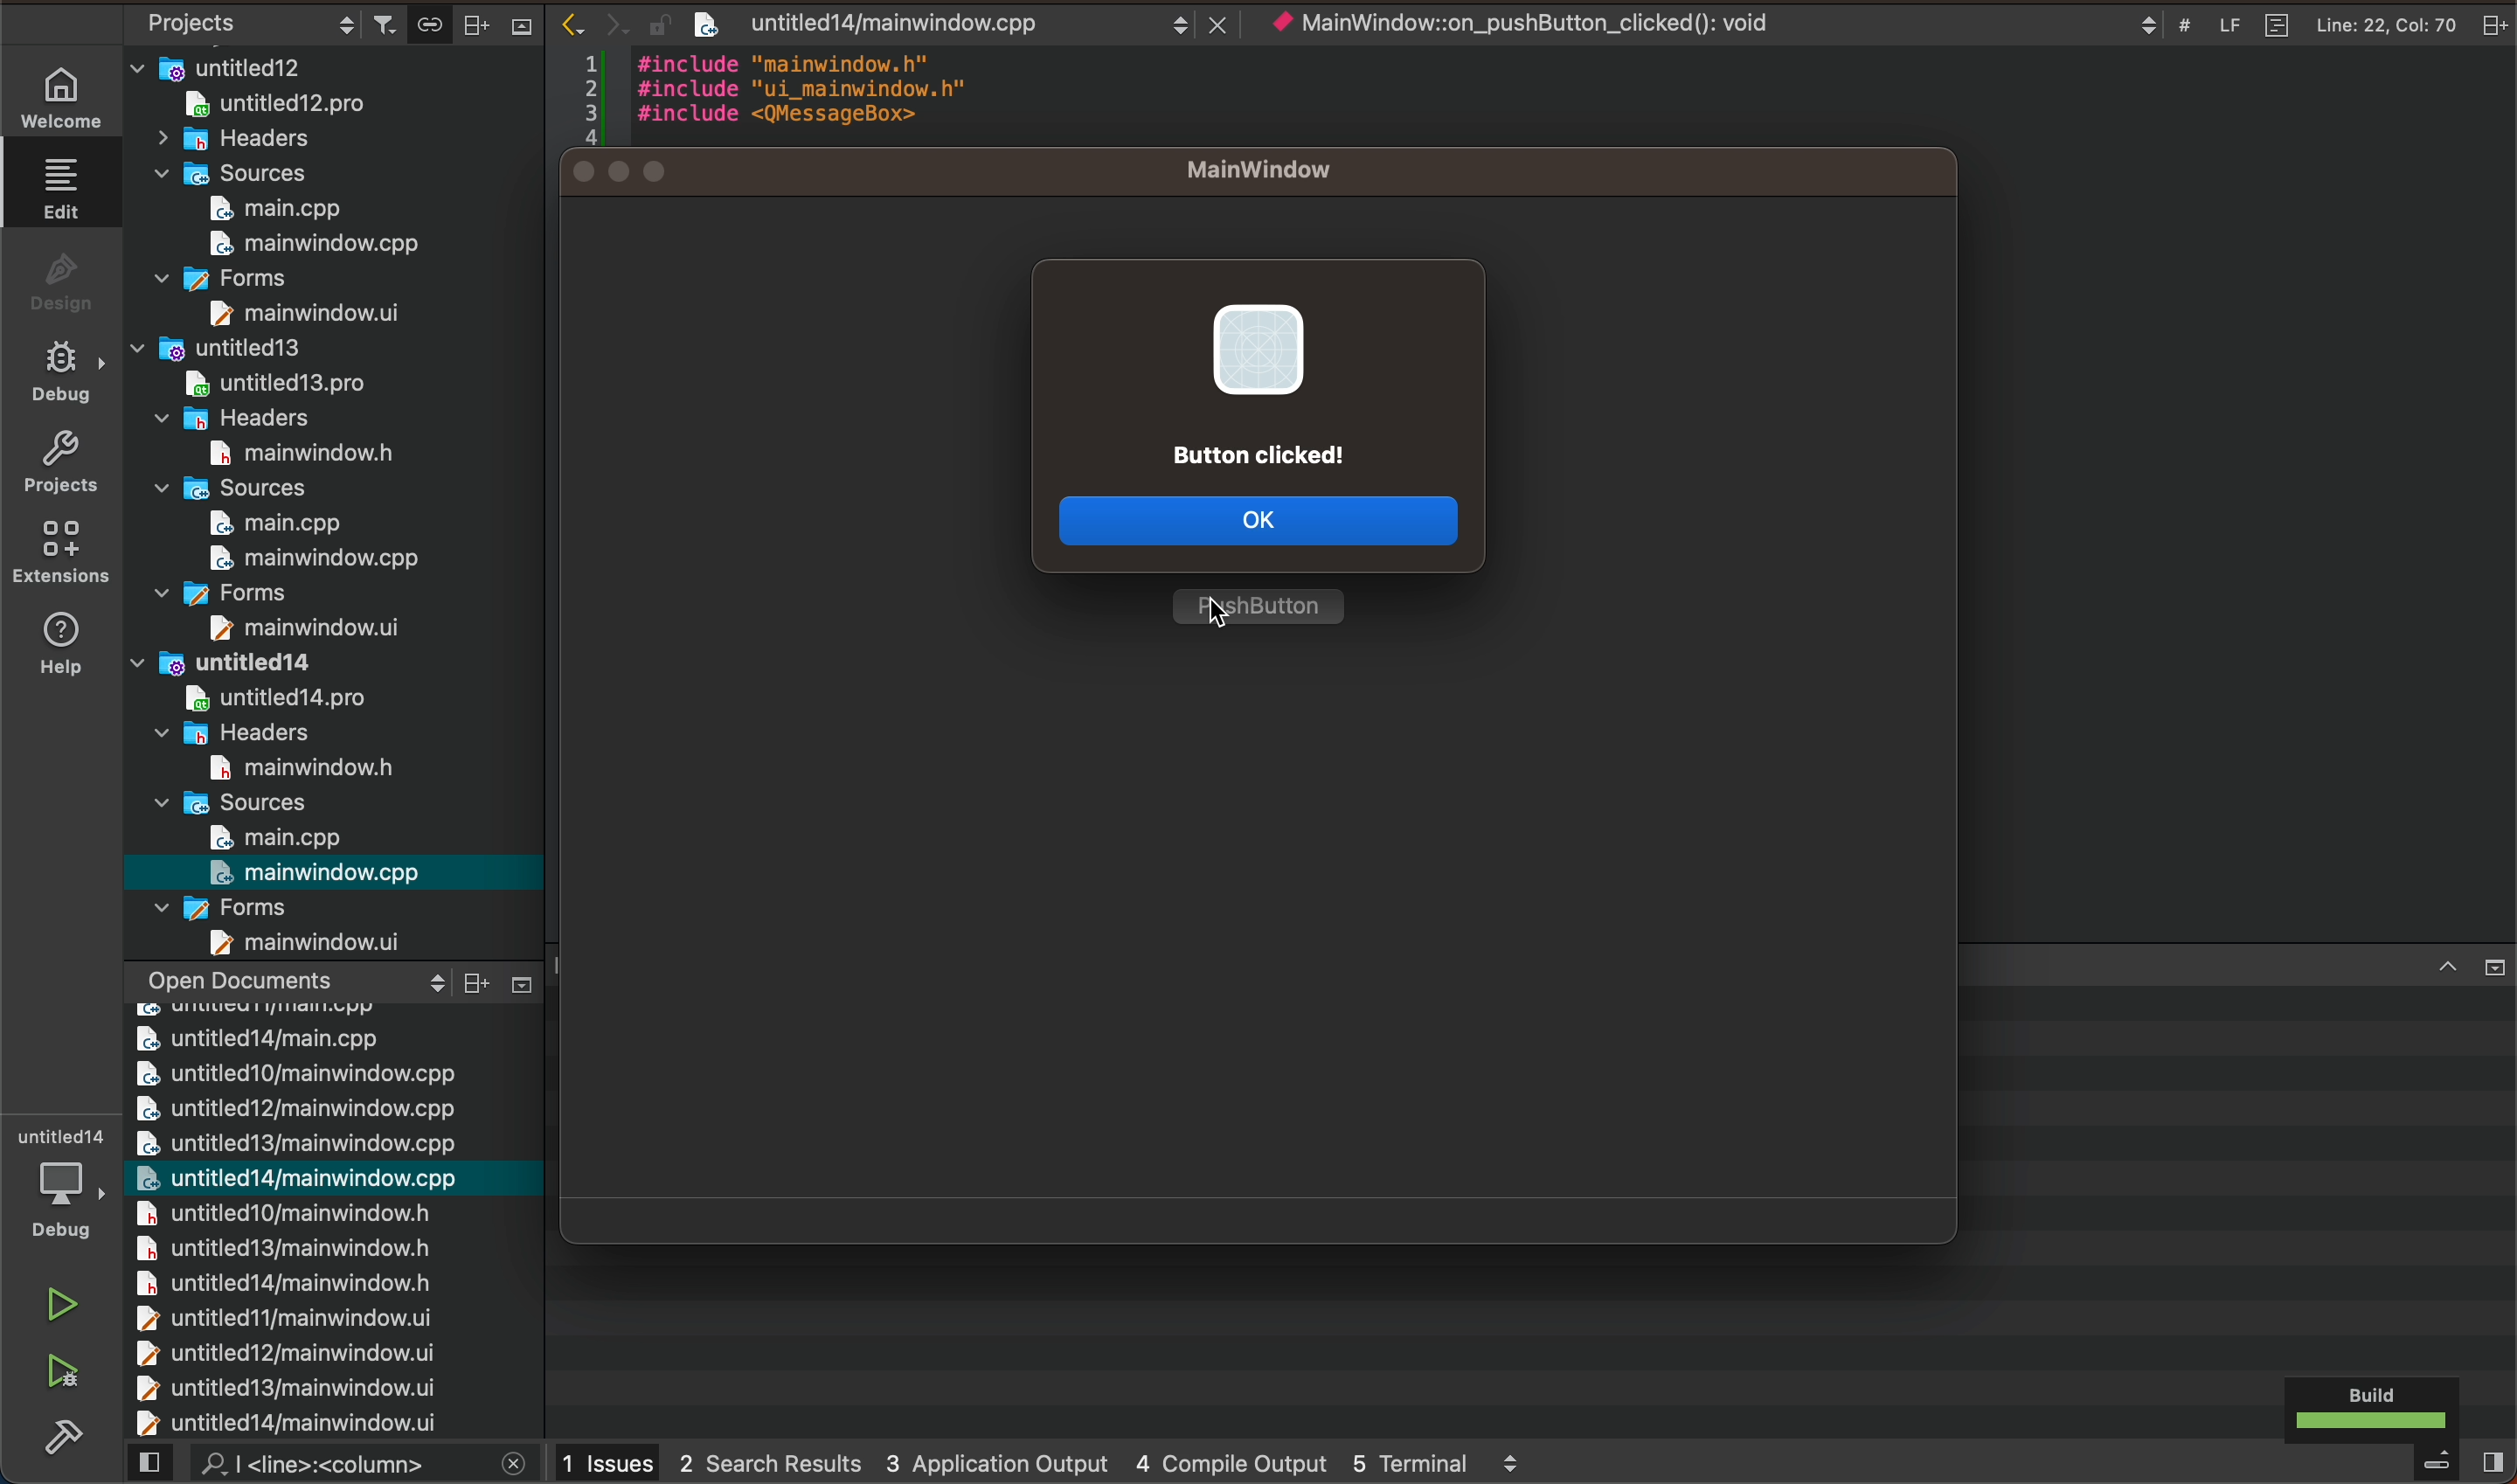  I want to click on ok, so click(1272, 529).